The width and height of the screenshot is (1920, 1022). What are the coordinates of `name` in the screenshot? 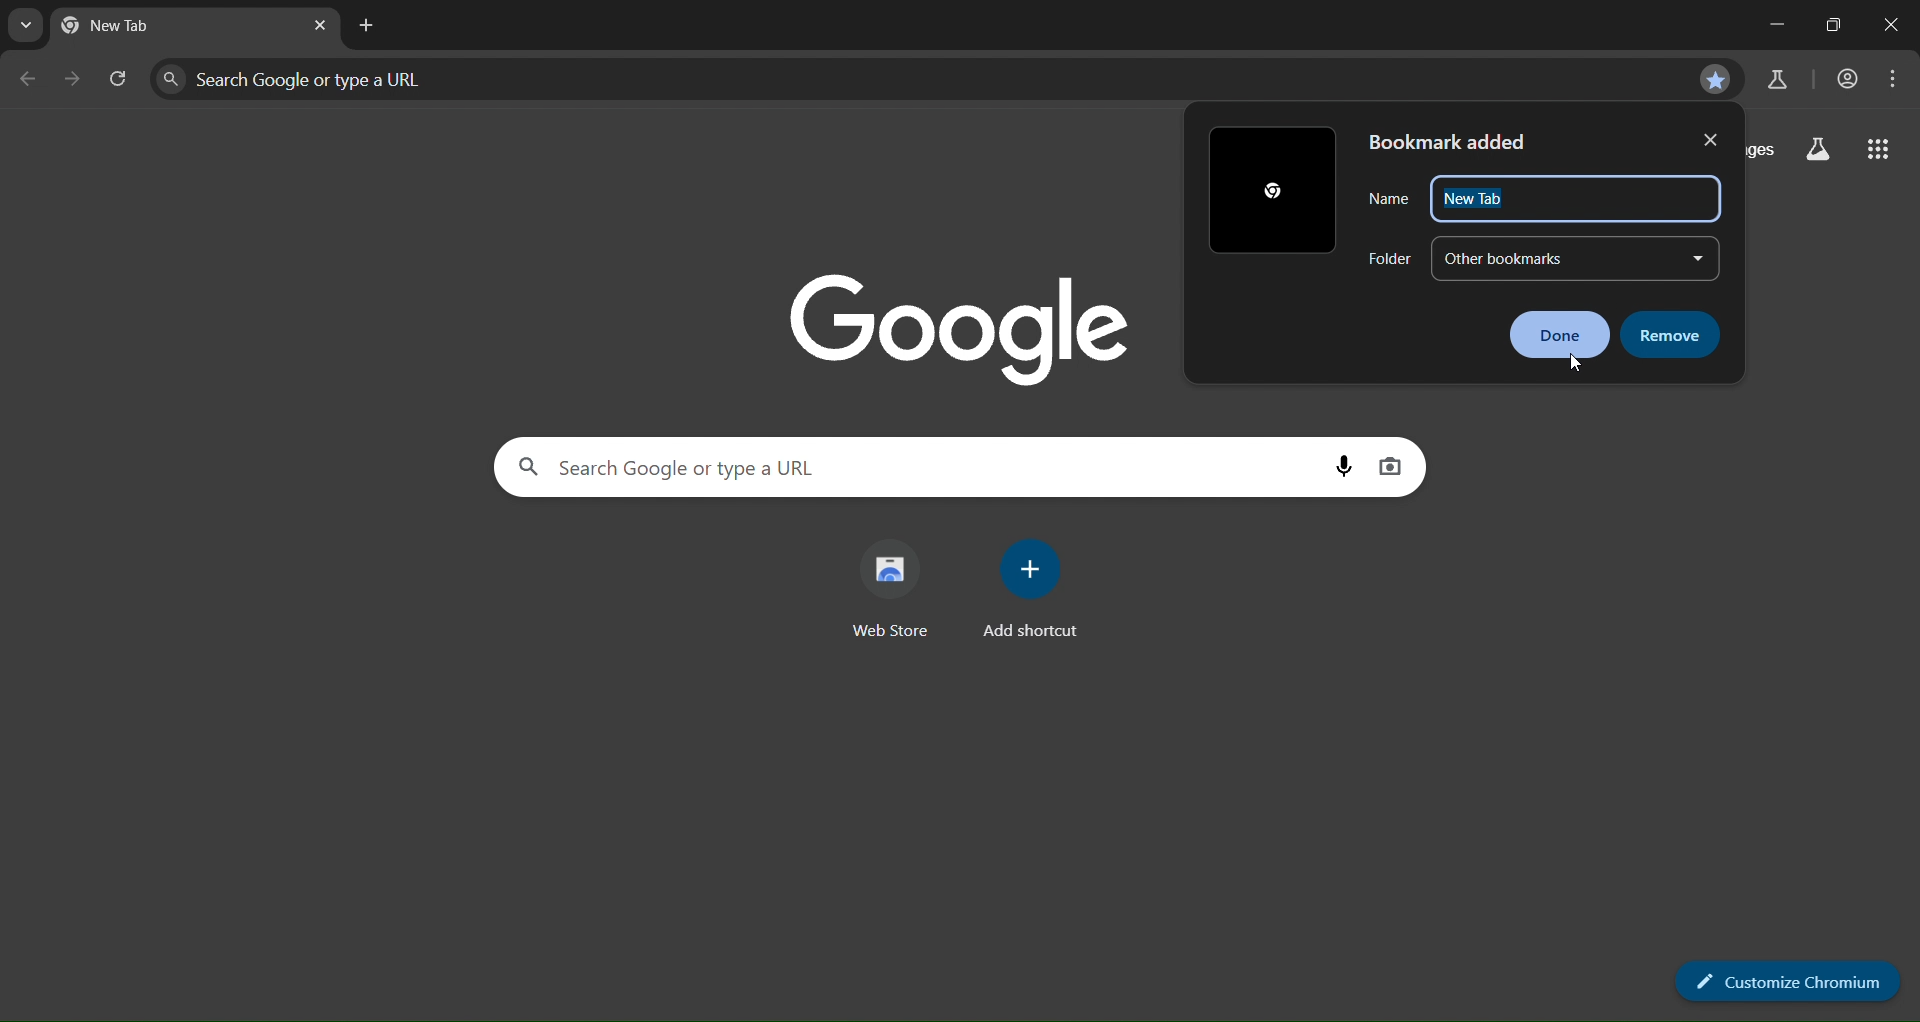 It's located at (1389, 199).